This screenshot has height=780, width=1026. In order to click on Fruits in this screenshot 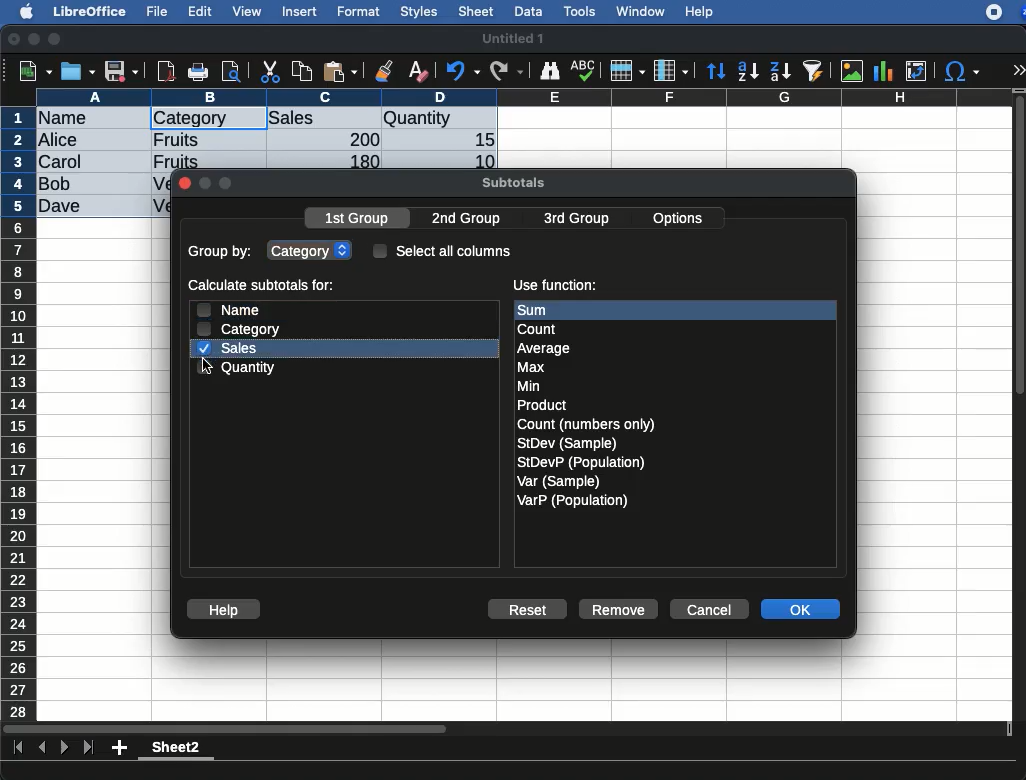, I will do `click(177, 139)`.